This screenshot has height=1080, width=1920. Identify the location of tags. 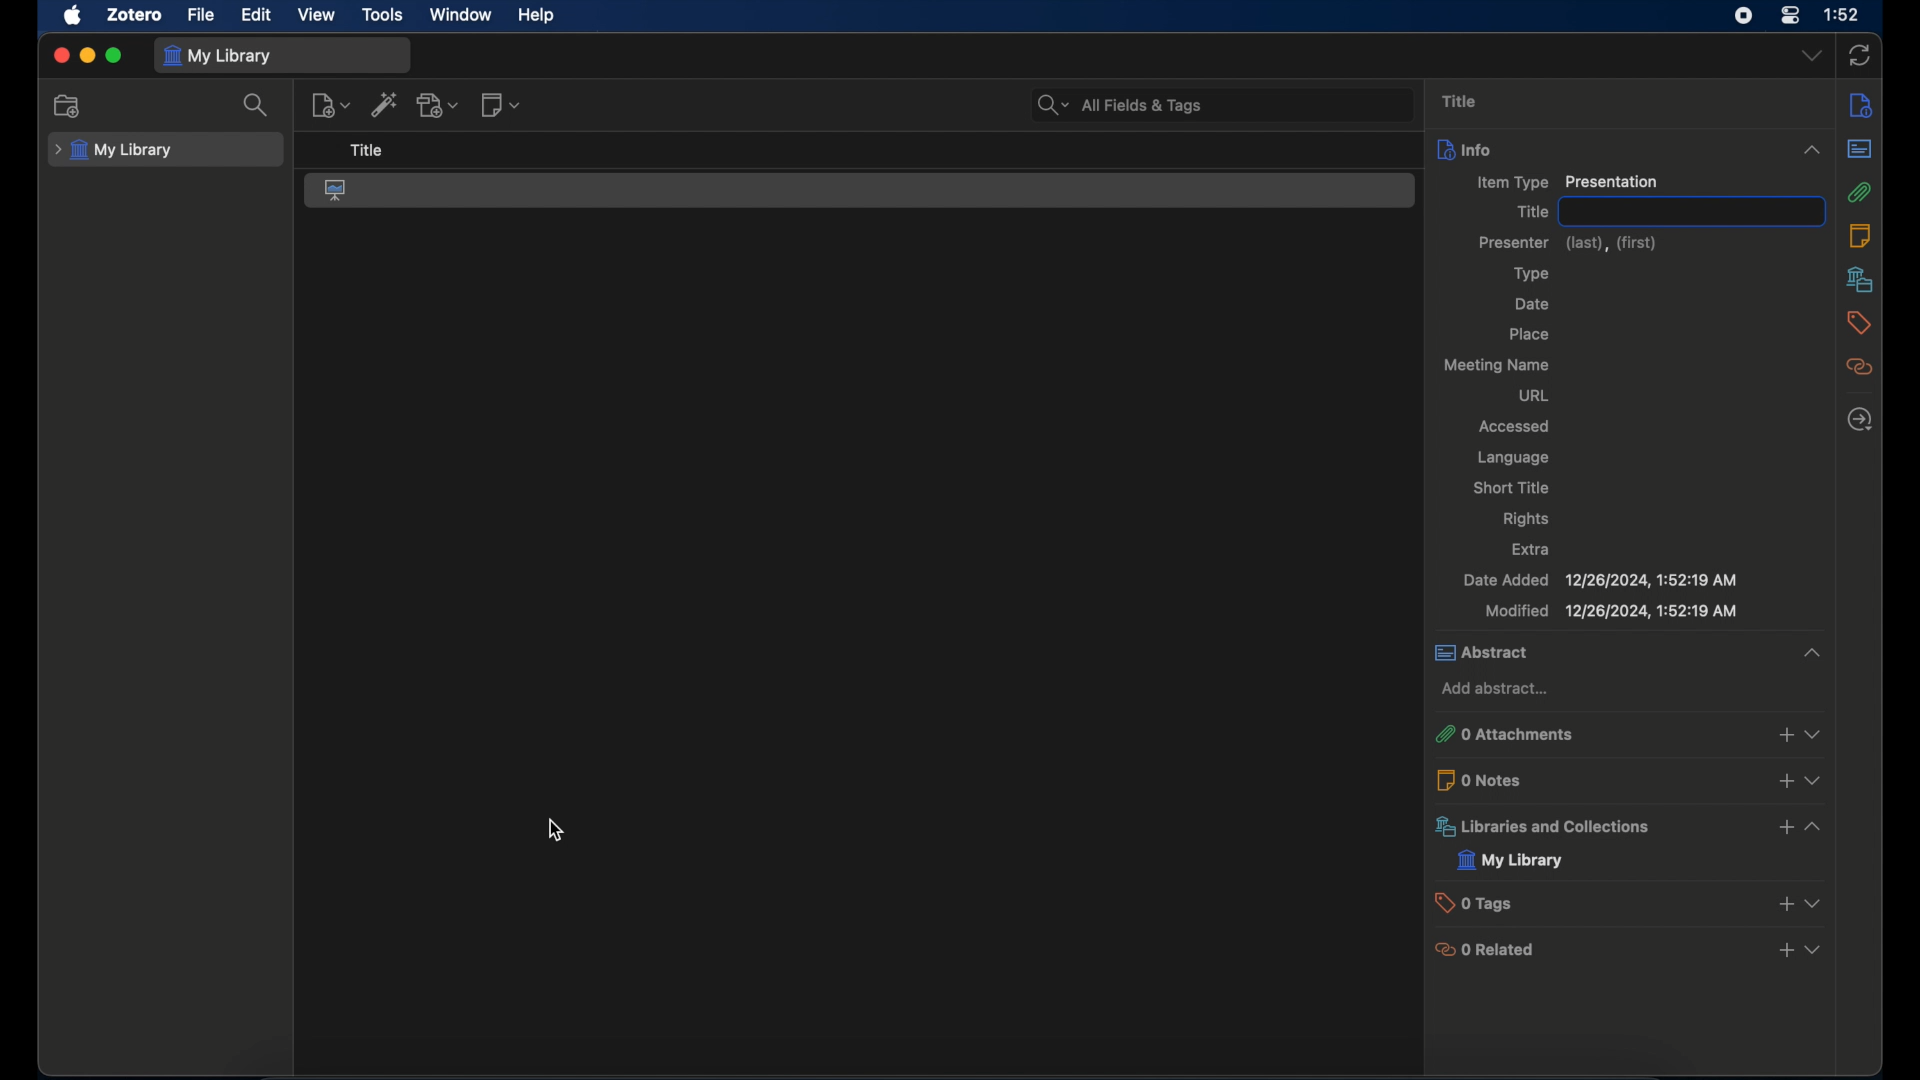
(1860, 323).